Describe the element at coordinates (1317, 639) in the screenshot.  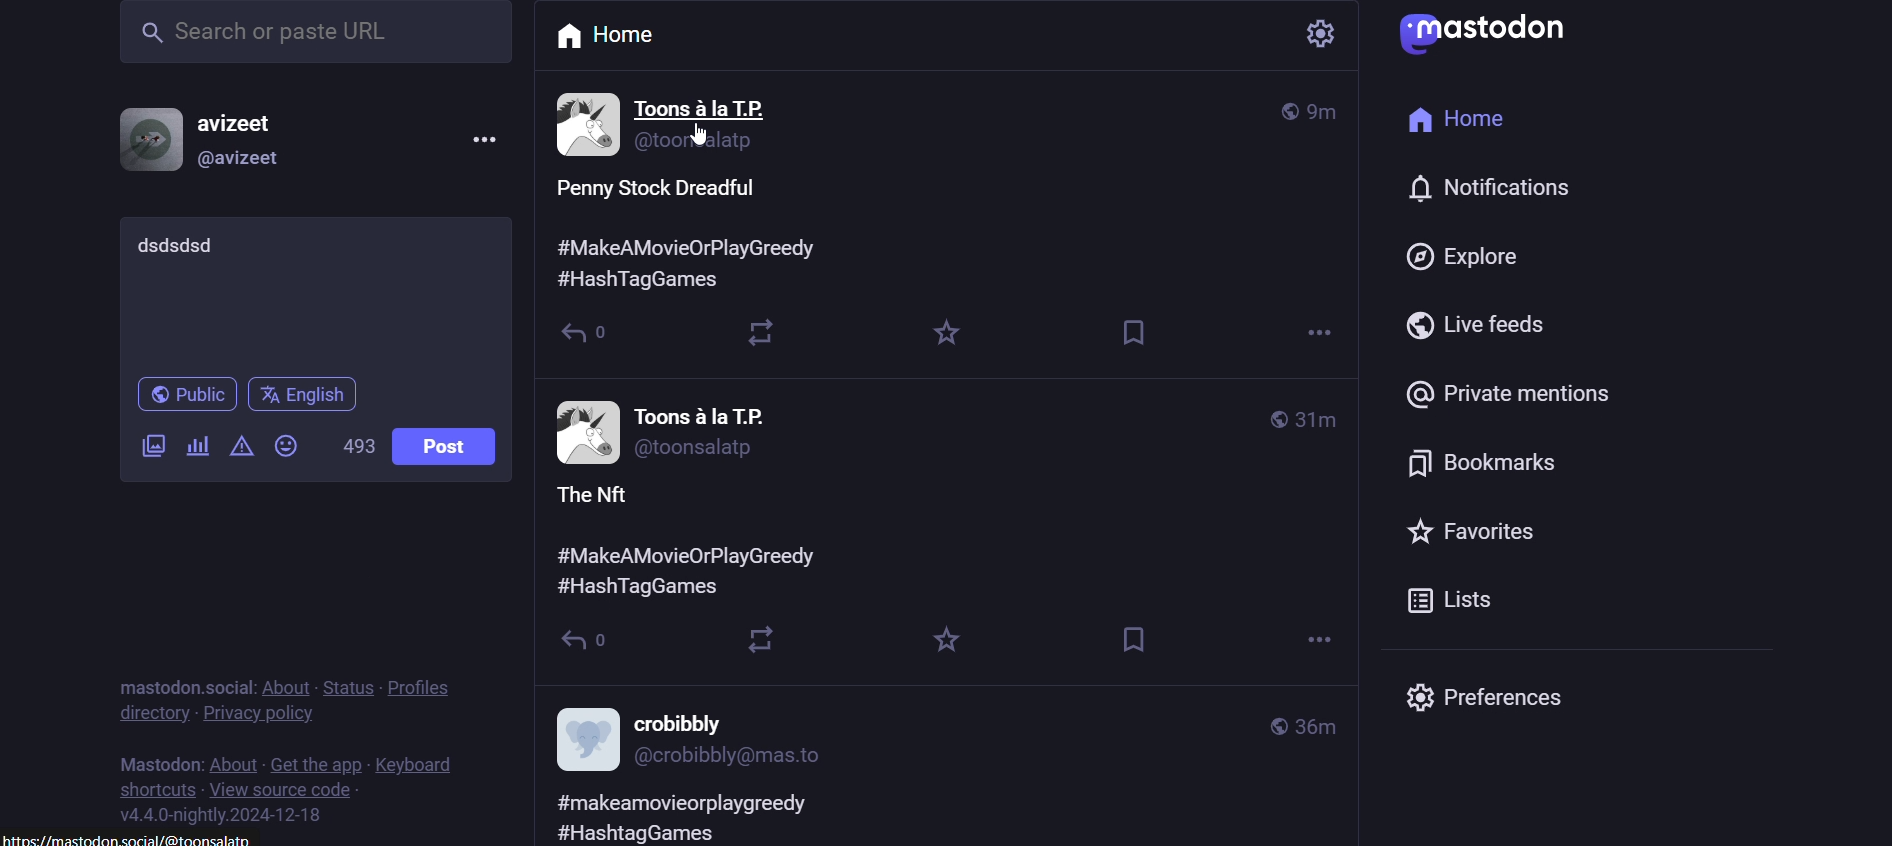
I see `` at that location.